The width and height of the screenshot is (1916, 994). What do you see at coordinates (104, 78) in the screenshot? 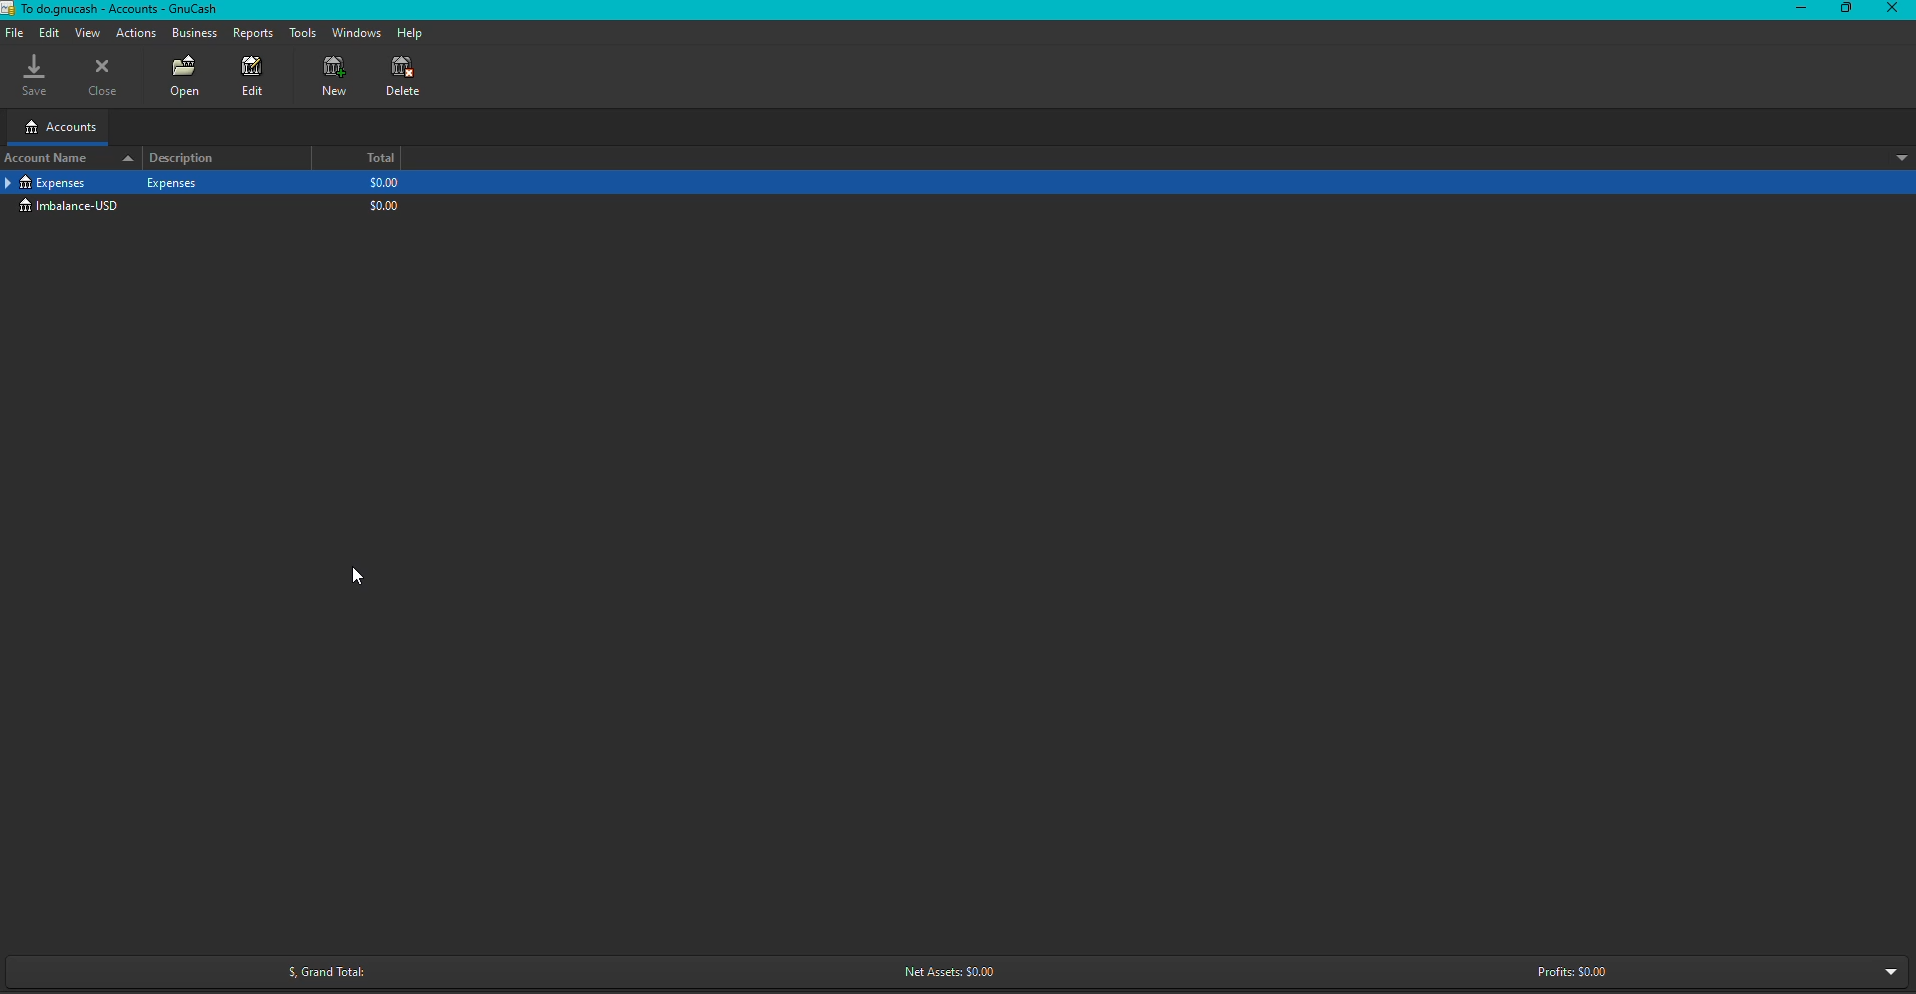
I see `Close` at bounding box center [104, 78].